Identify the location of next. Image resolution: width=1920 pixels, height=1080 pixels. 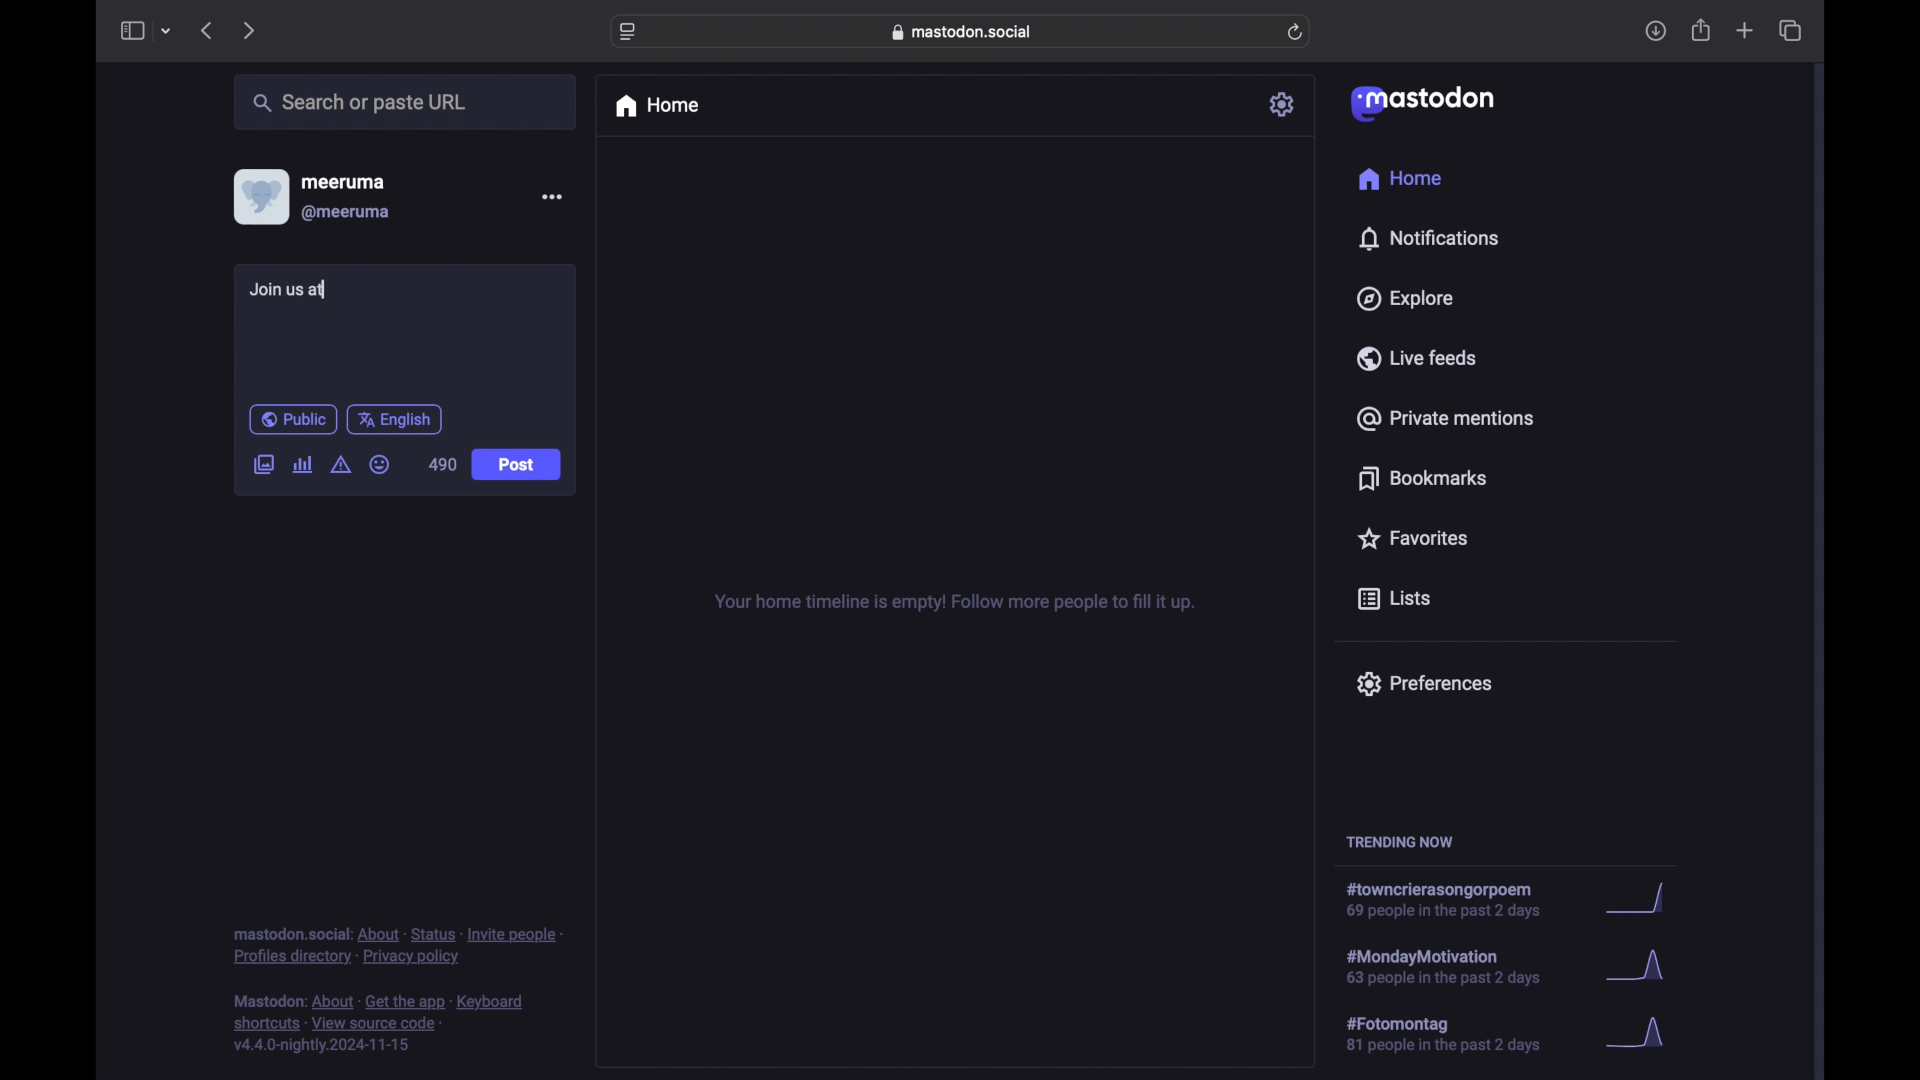
(251, 30).